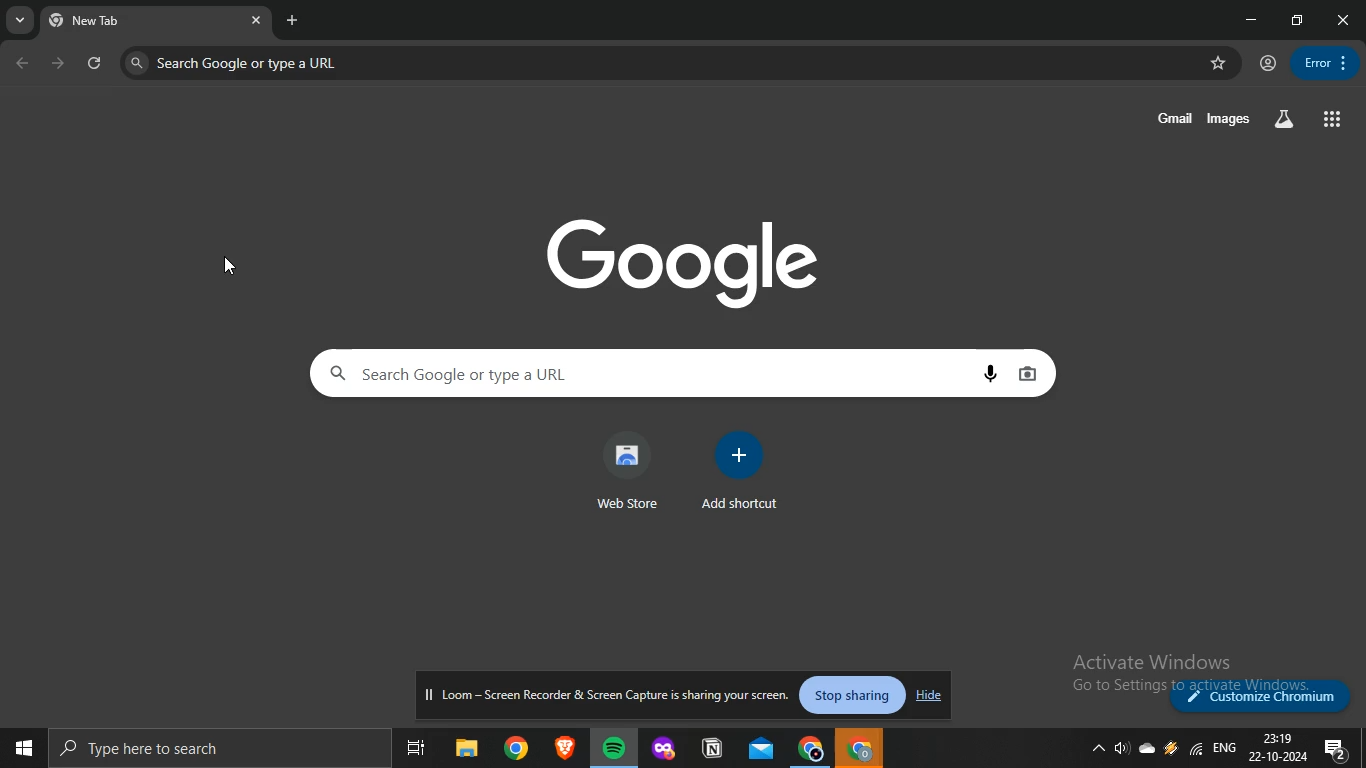 The height and width of the screenshot is (768, 1366). What do you see at coordinates (1225, 748) in the screenshot?
I see `english` at bounding box center [1225, 748].